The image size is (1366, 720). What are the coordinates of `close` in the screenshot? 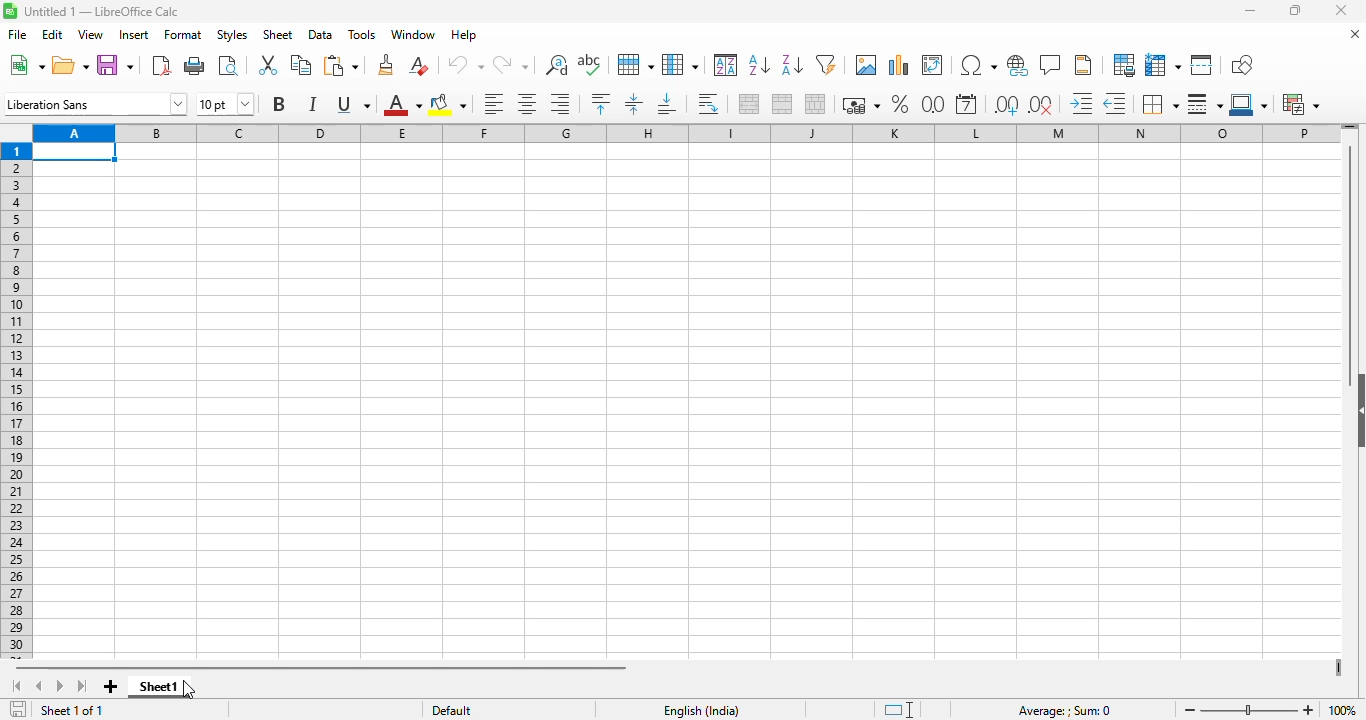 It's located at (1341, 10).